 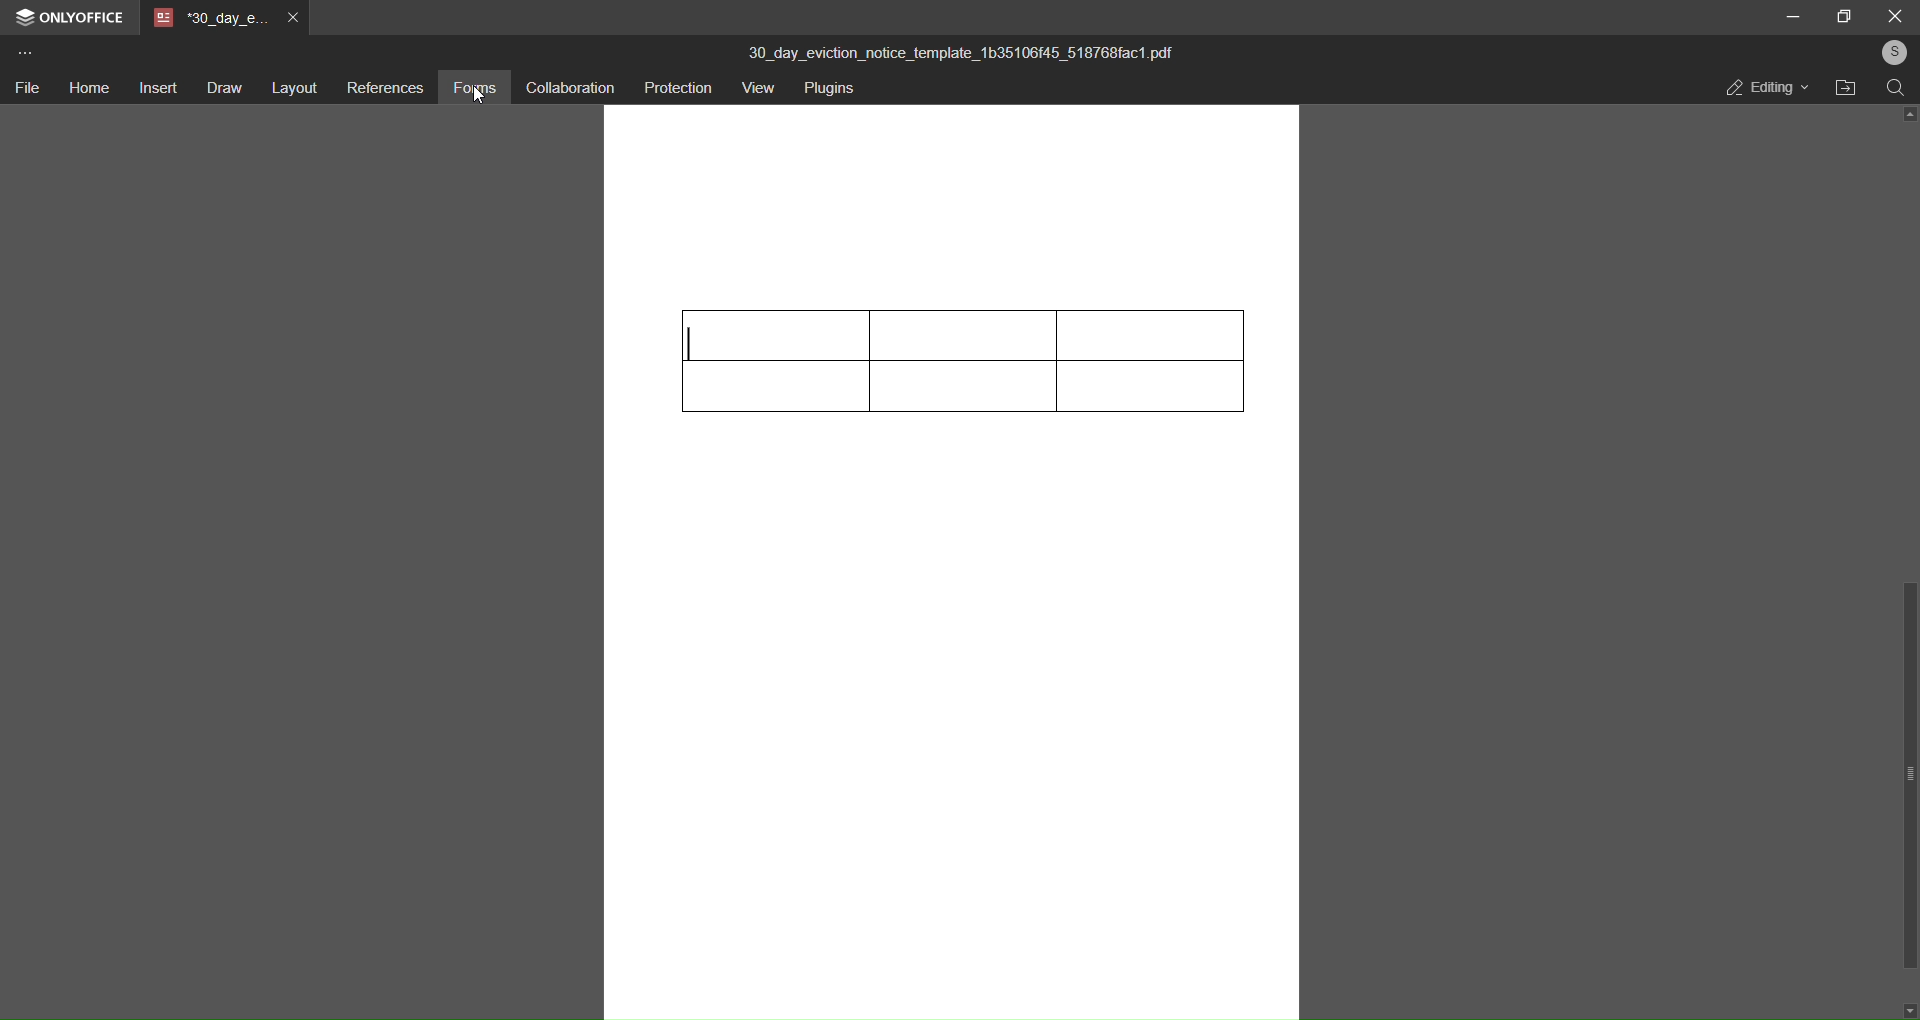 What do you see at coordinates (567, 90) in the screenshot?
I see `collaboration` at bounding box center [567, 90].